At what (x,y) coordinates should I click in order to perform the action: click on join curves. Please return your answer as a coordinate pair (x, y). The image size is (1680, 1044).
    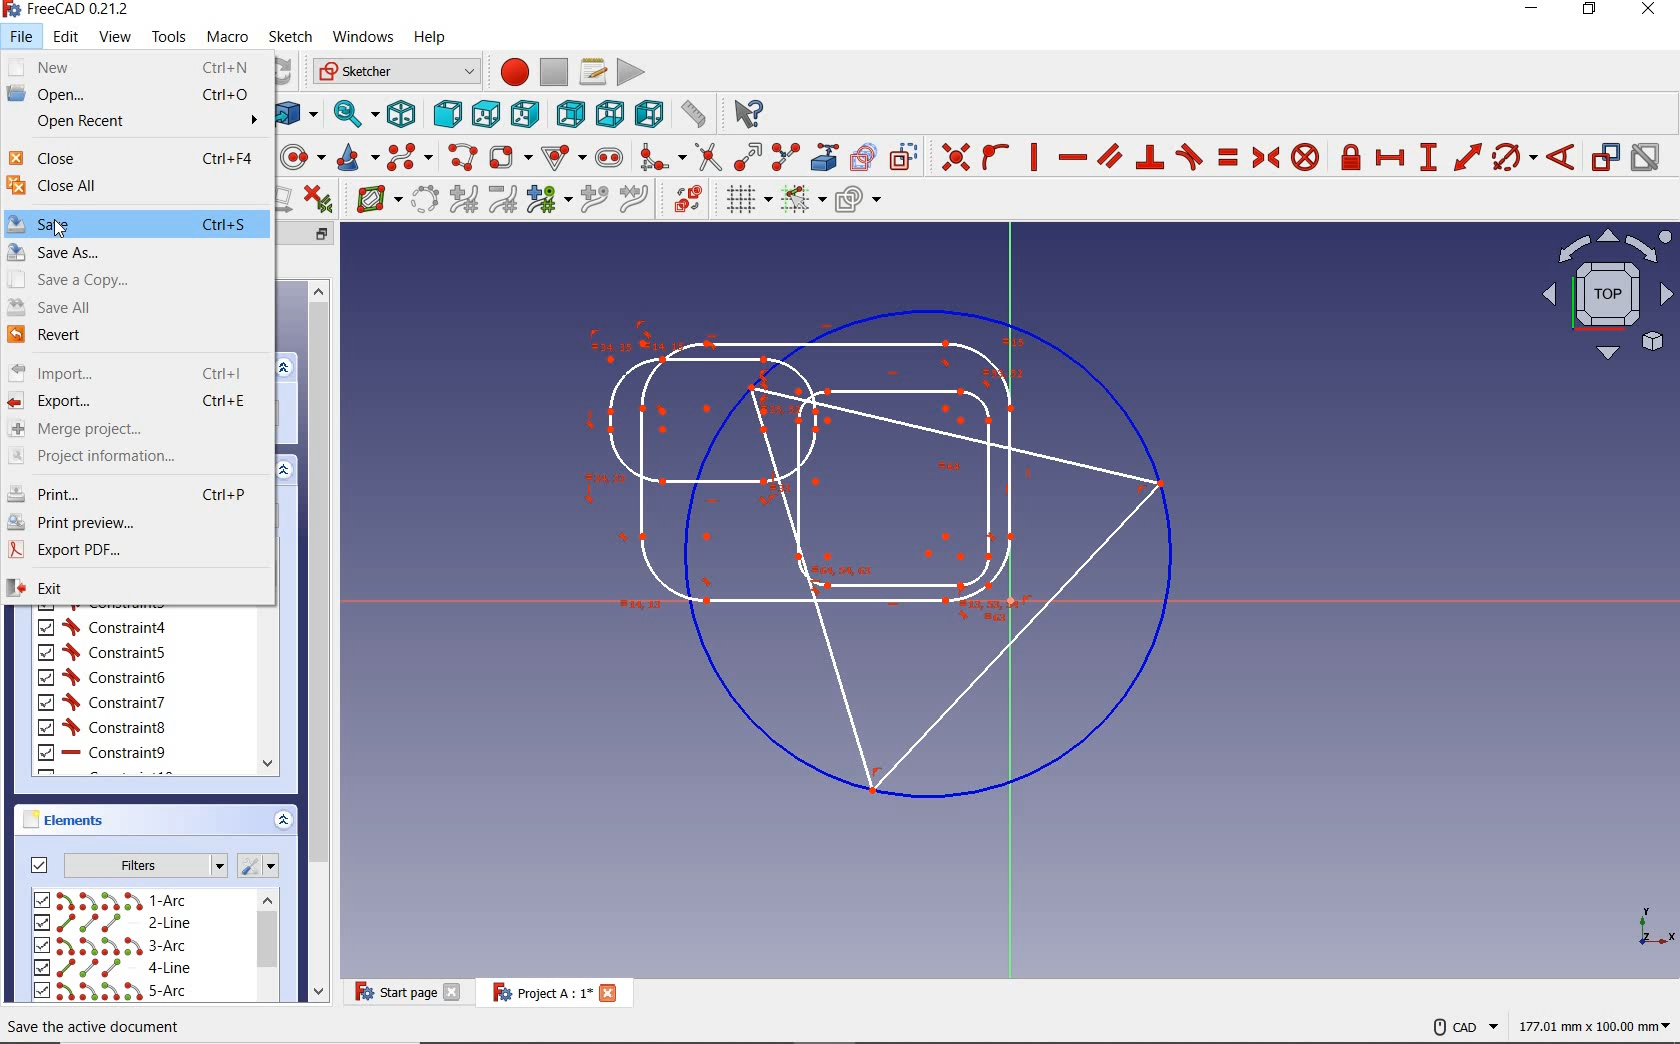
    Looking at the image, I should click on (633, 199).